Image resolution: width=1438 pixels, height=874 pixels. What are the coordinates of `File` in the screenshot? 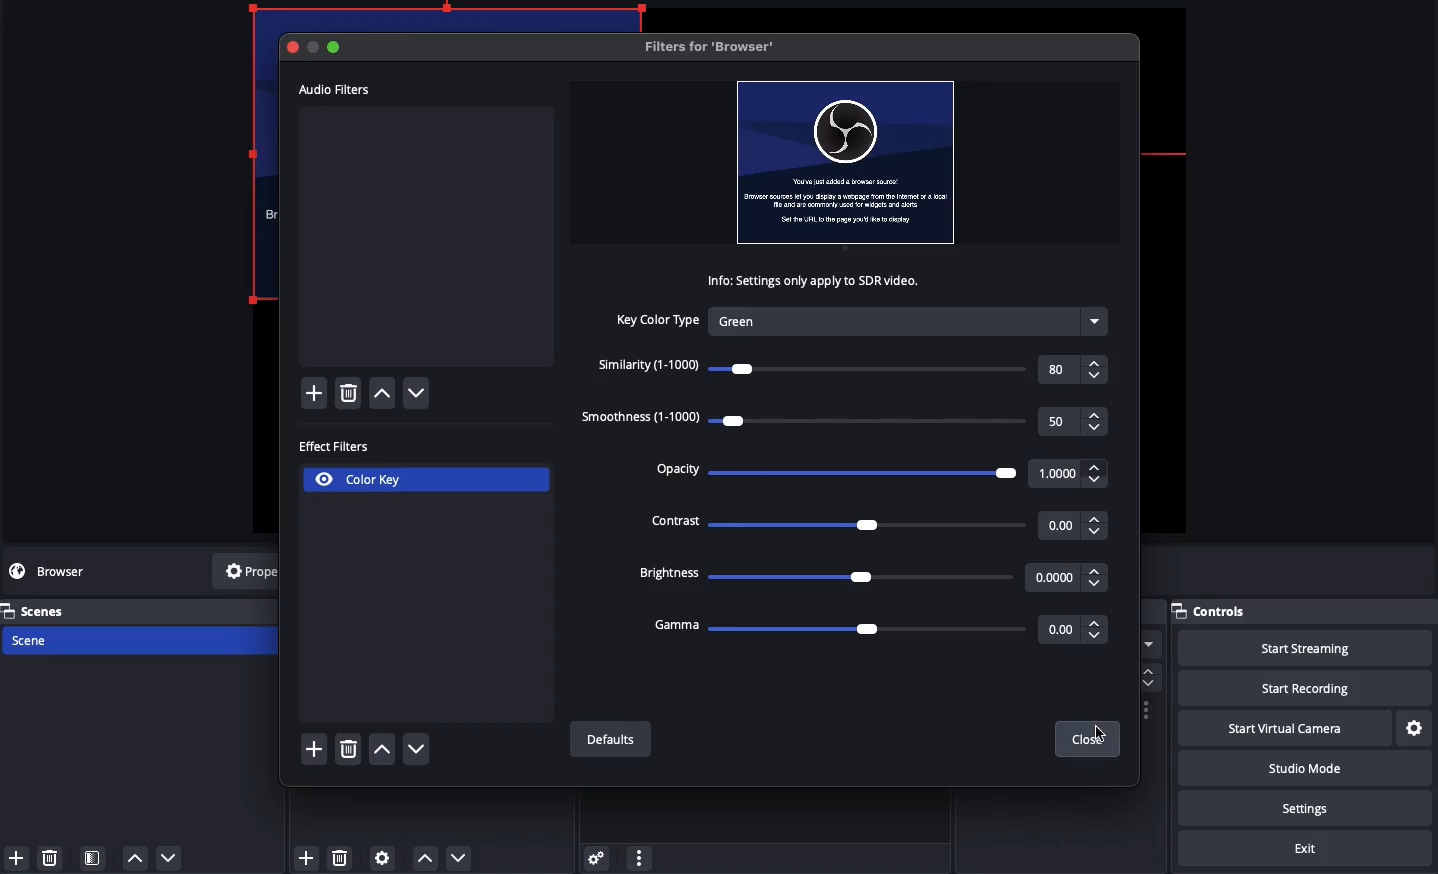 It's located at (847, 164).